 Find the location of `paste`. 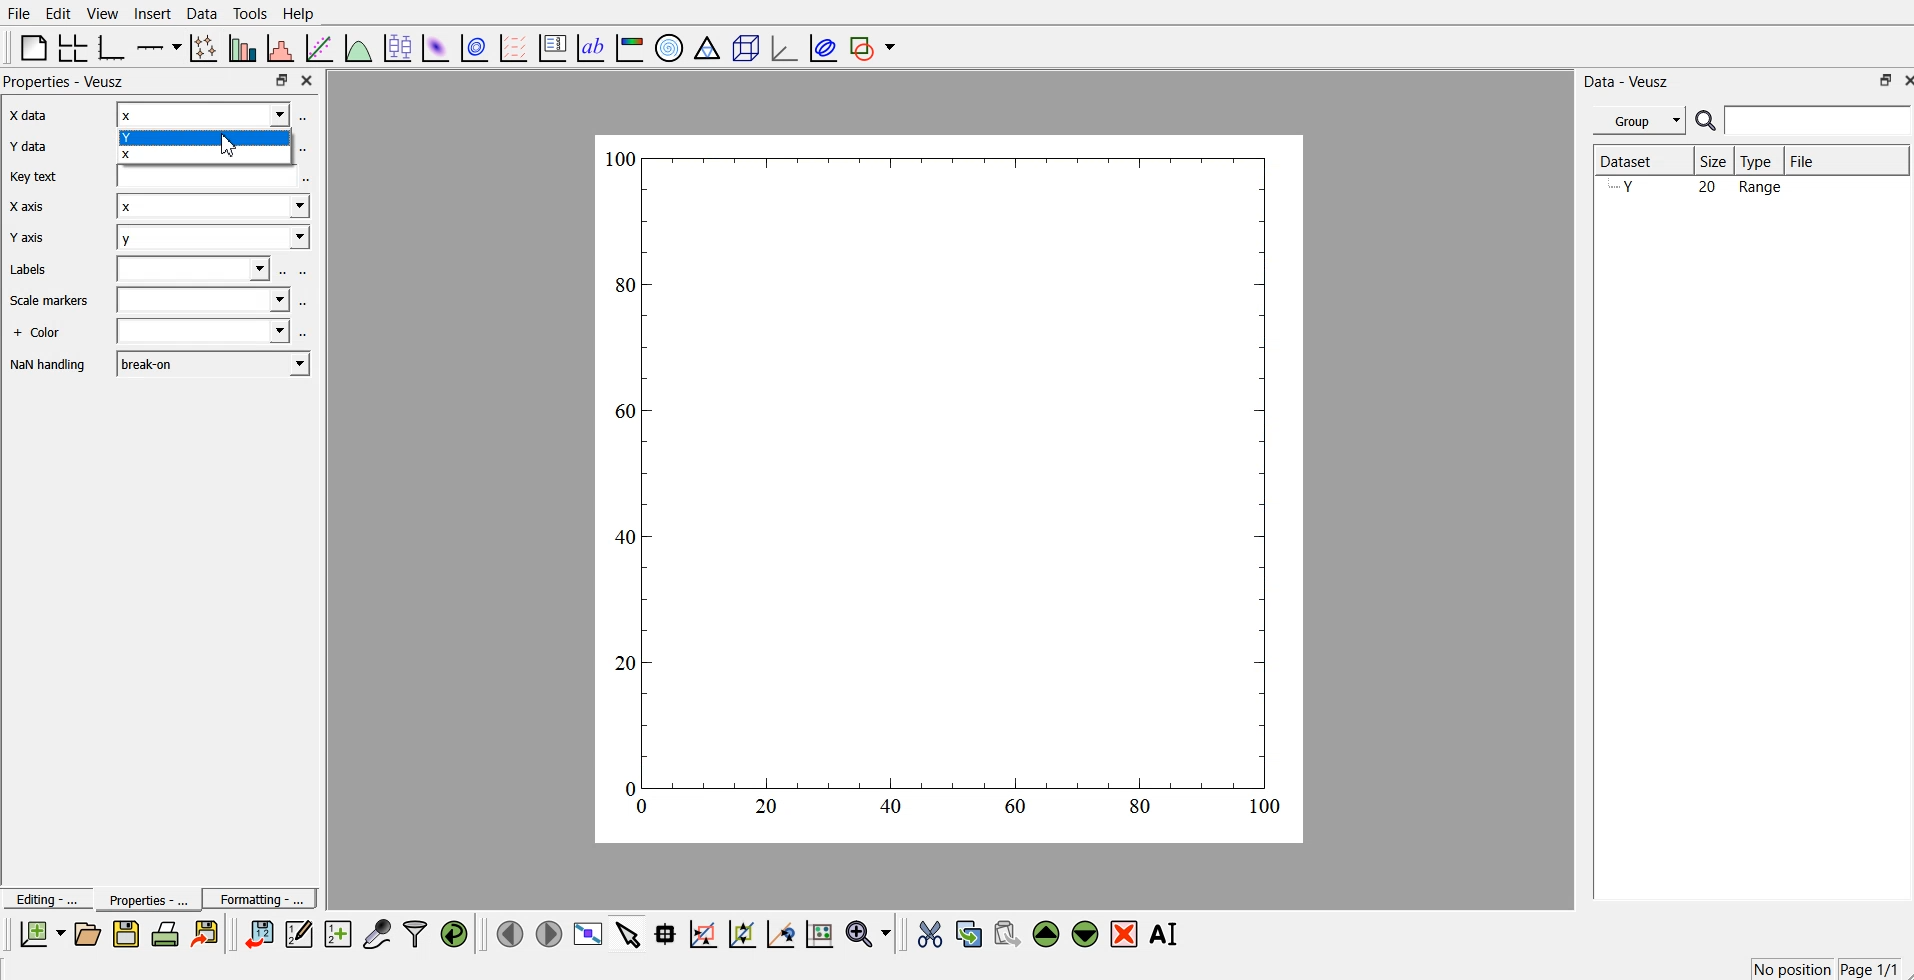

paste is located at coordinates (1008, 931).